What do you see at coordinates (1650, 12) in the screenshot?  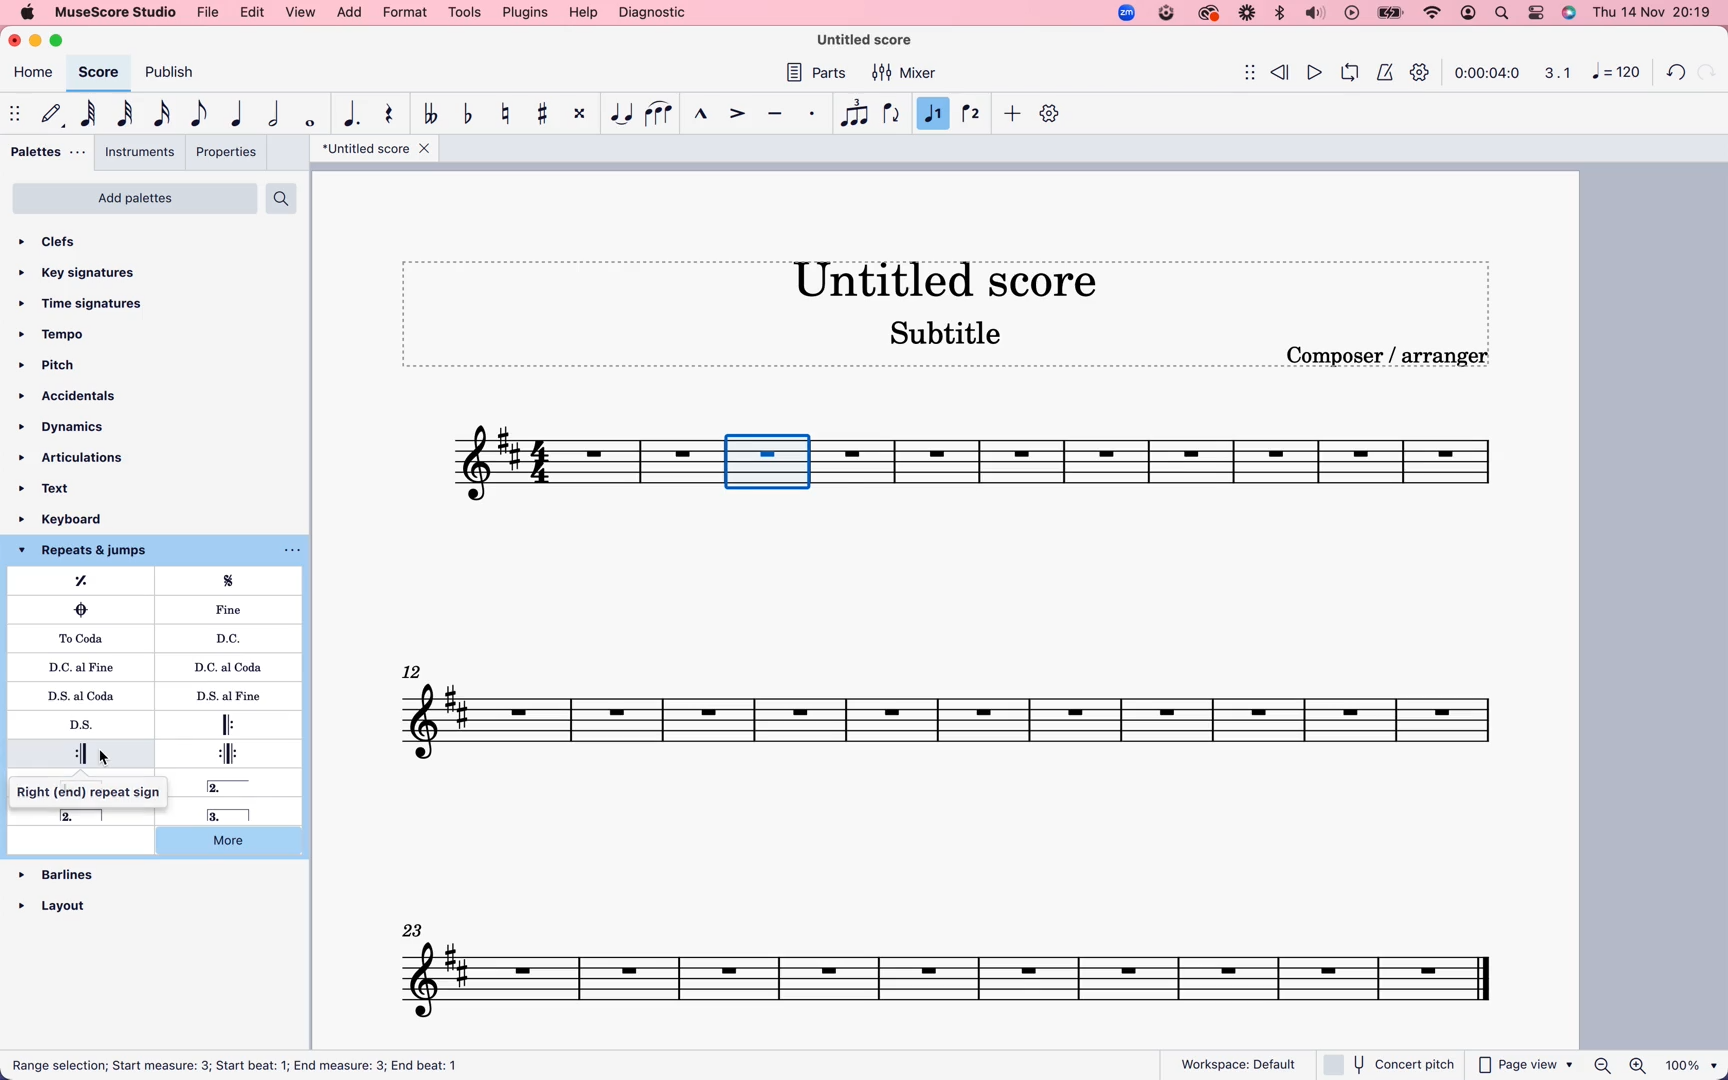 I see `date` at bounding box center [1650, 12].